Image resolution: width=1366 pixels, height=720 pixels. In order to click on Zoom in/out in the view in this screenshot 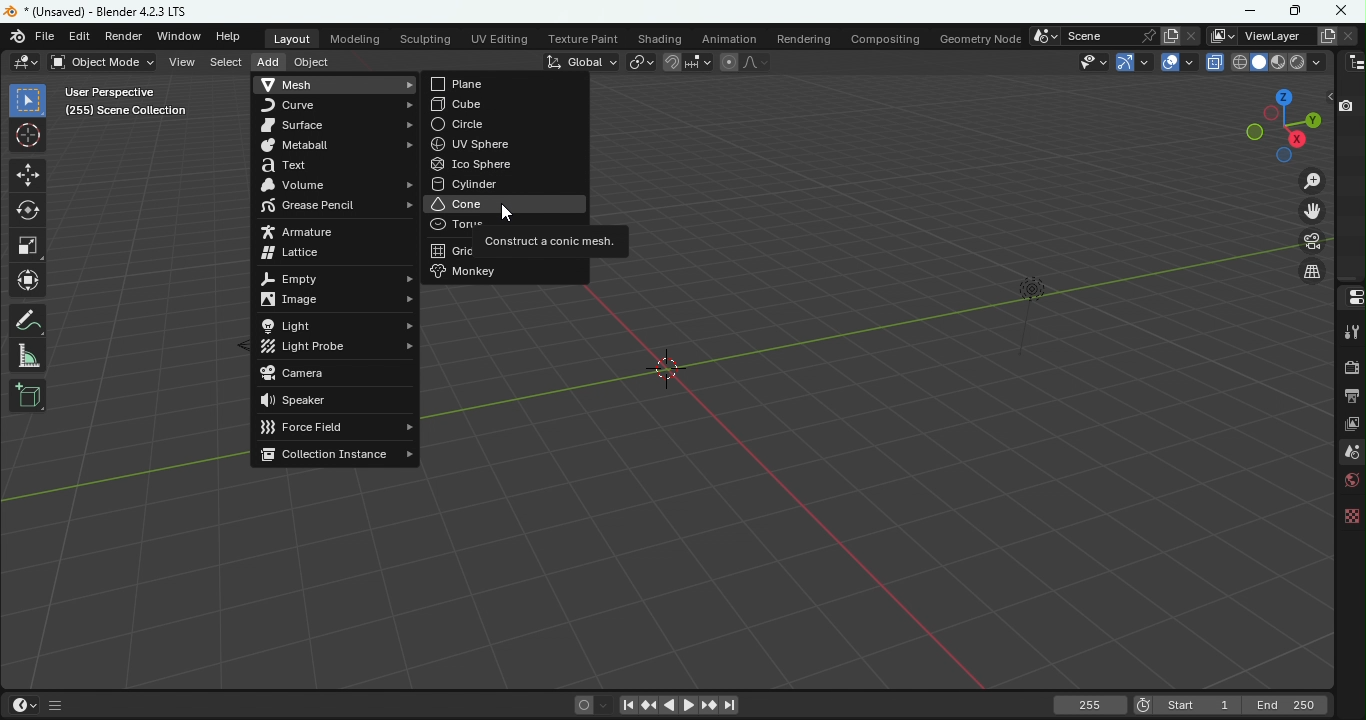, I will do `click(1314, 180)`.